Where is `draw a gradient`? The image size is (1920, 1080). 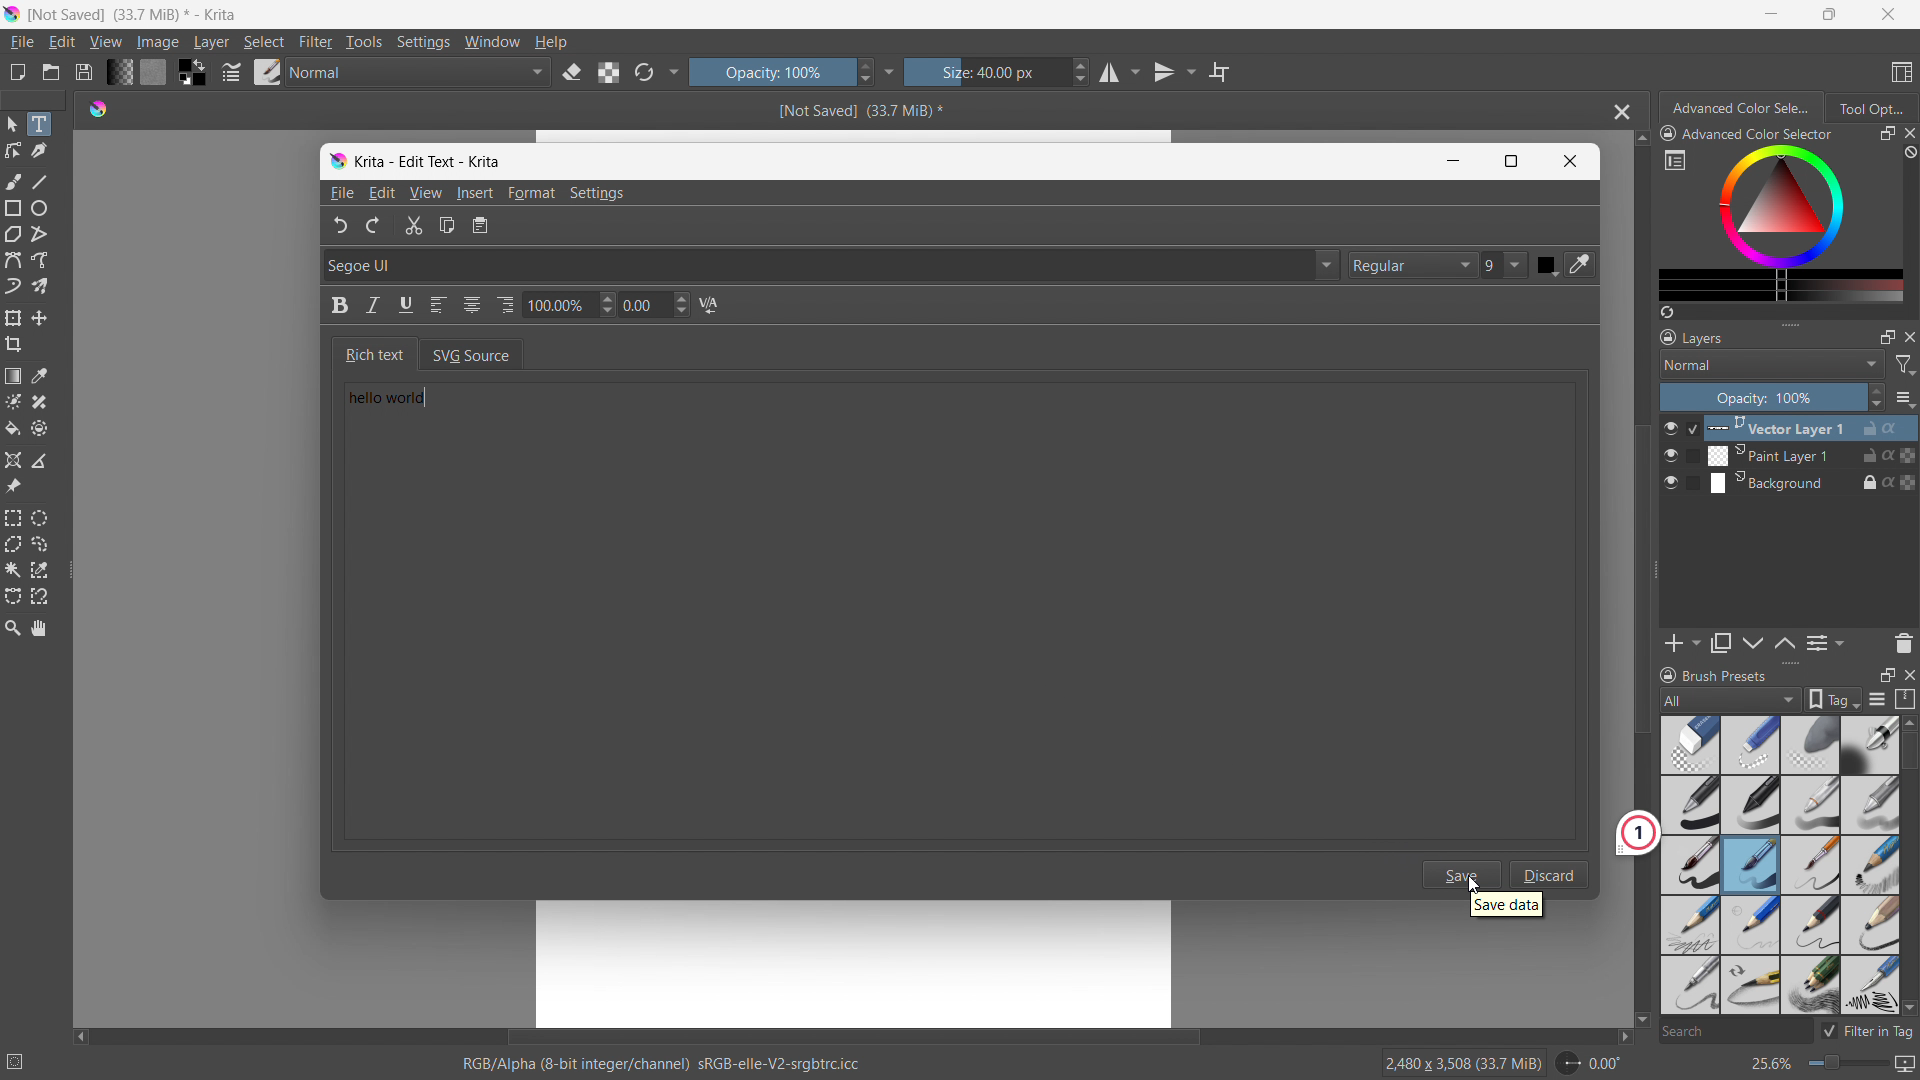
draw a gradient is located at coordinates (13, 376).